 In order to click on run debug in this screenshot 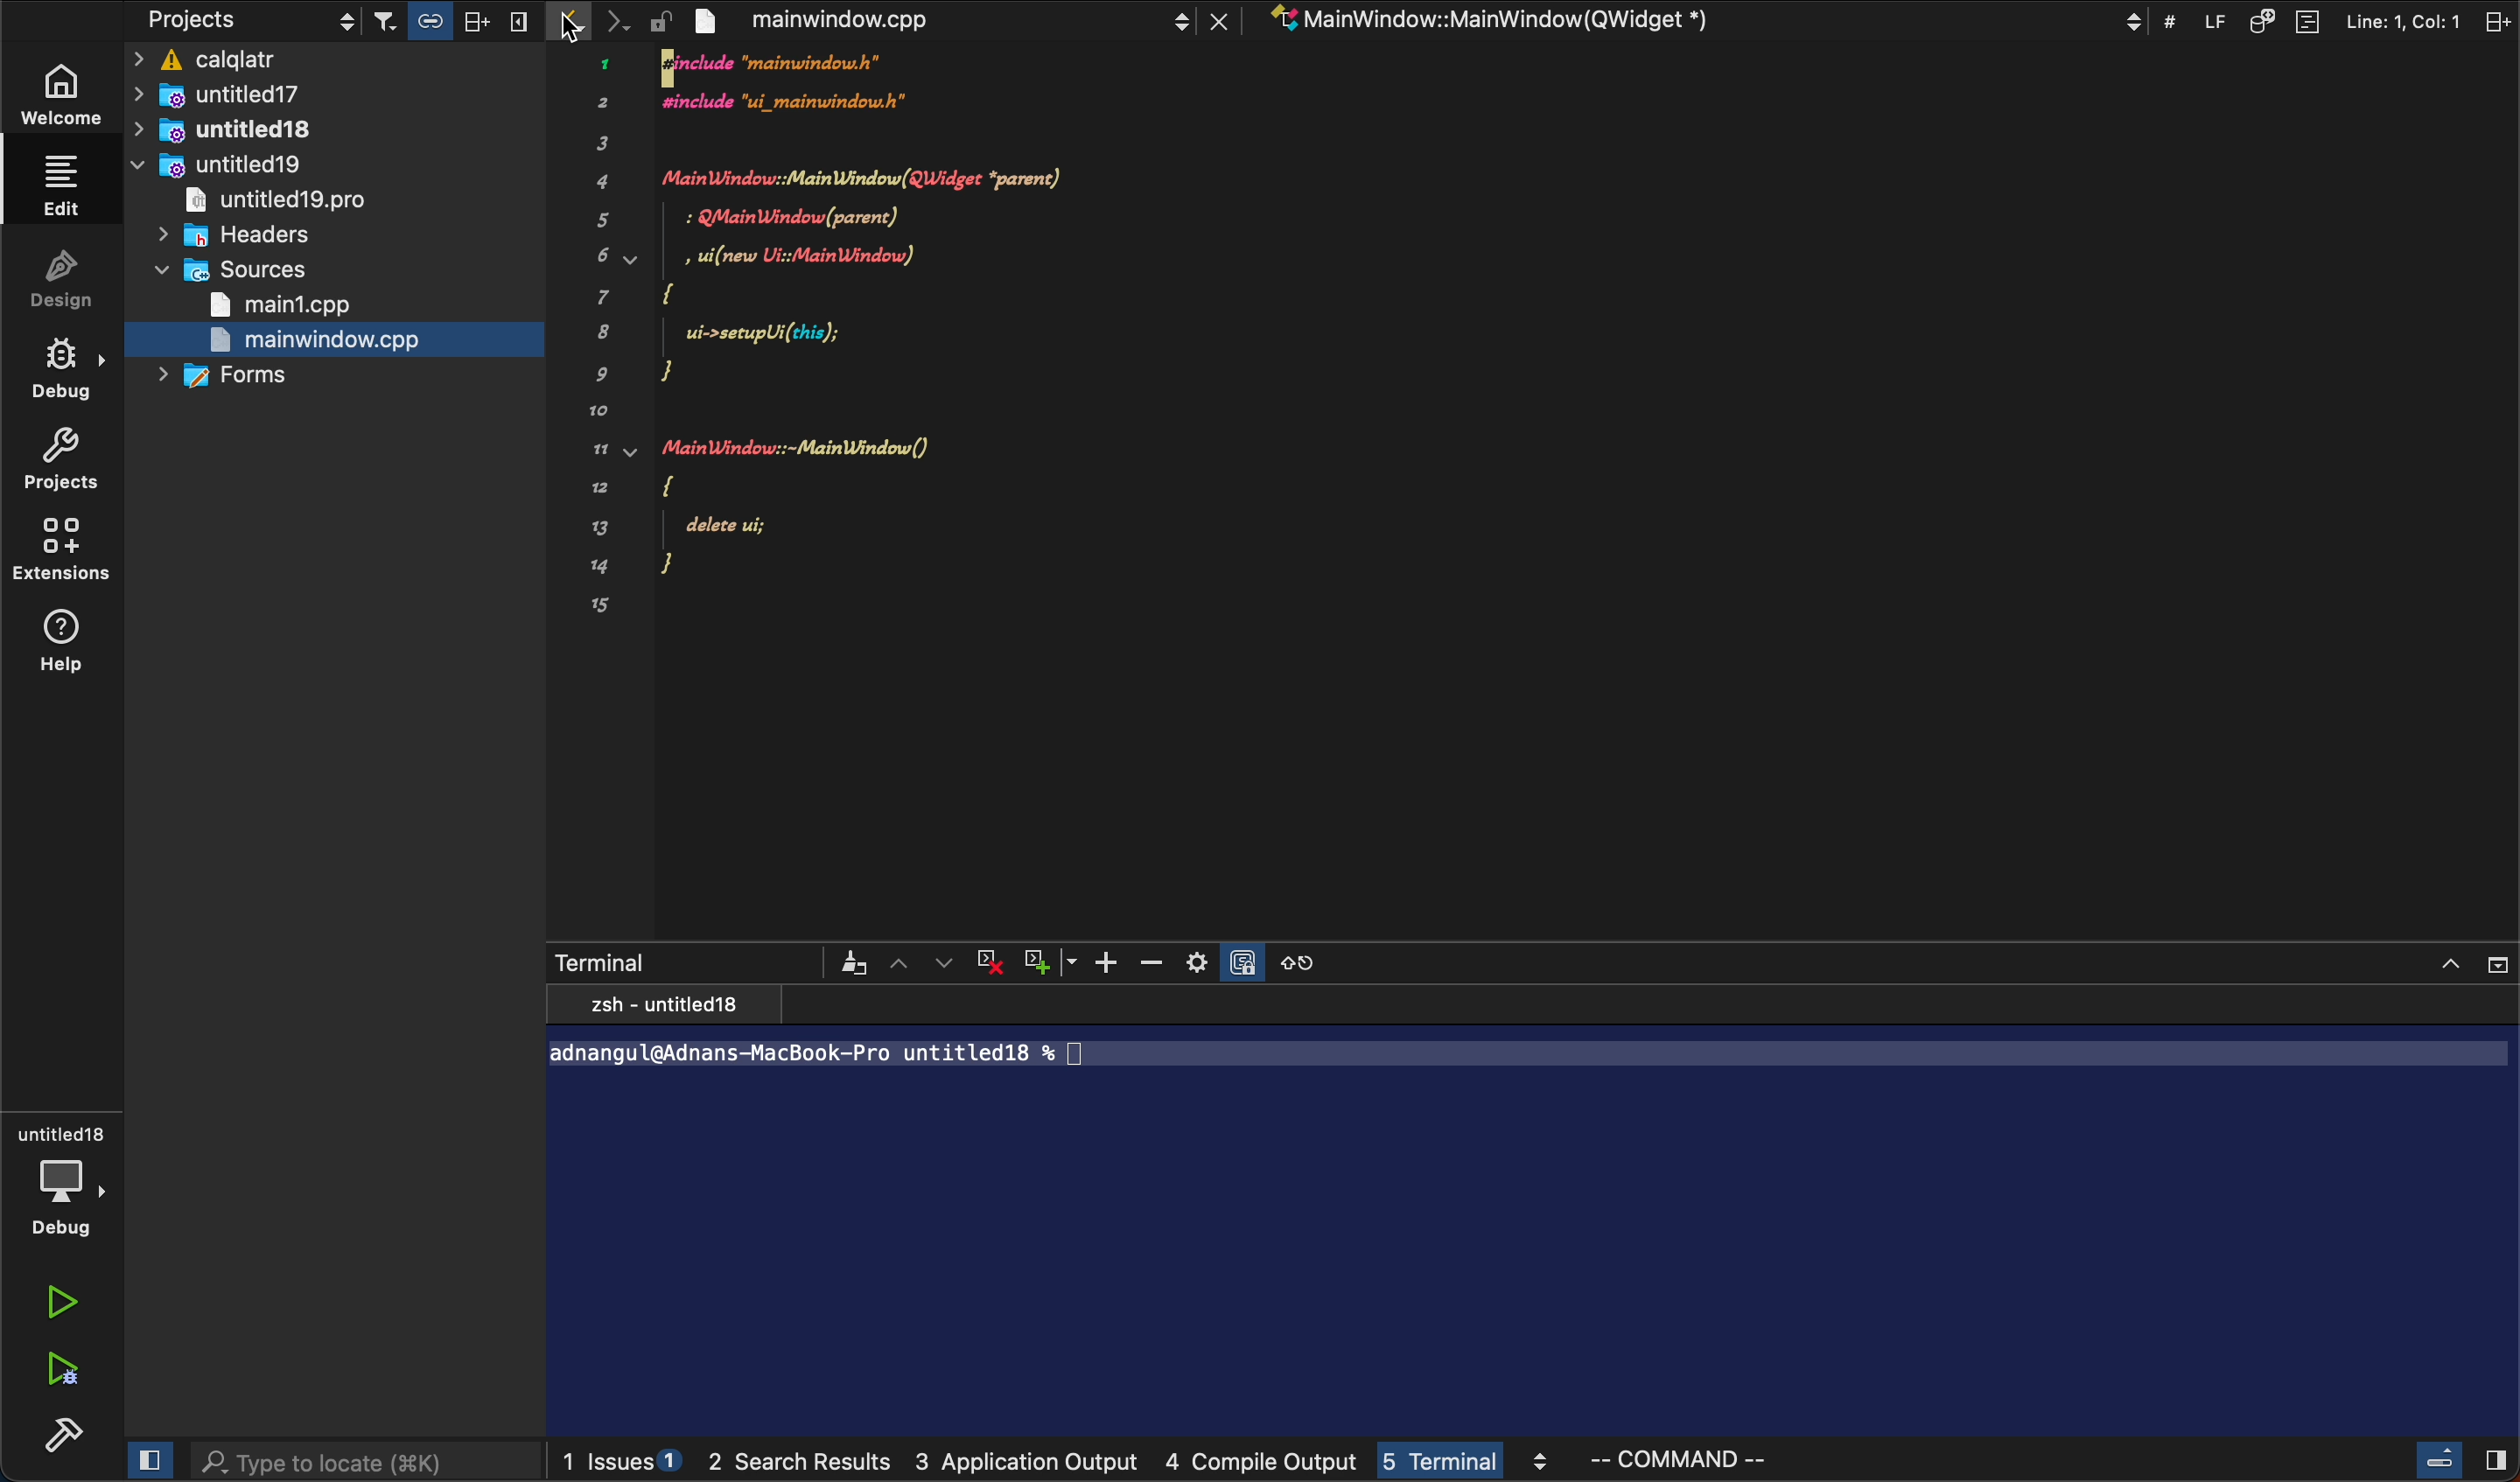, I will do `click(67, 1373)`.